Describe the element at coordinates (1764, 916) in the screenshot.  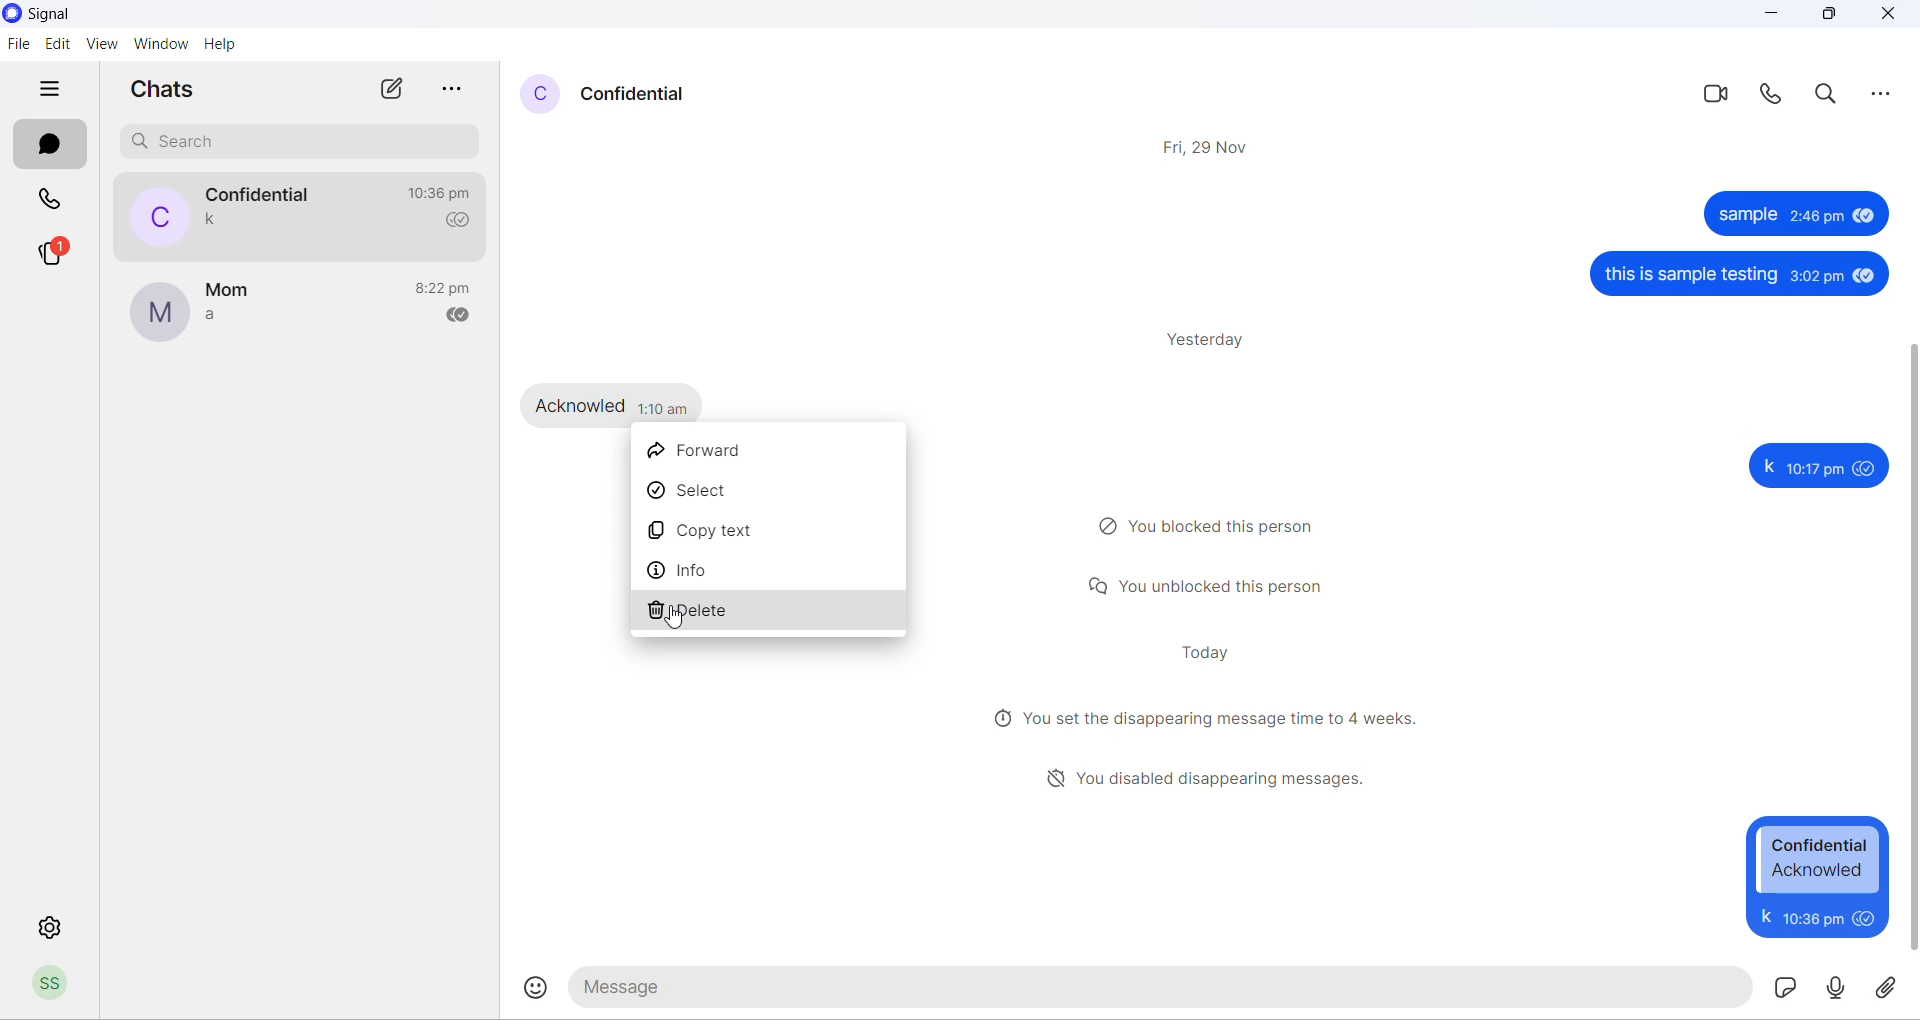
I see `k` at that location.